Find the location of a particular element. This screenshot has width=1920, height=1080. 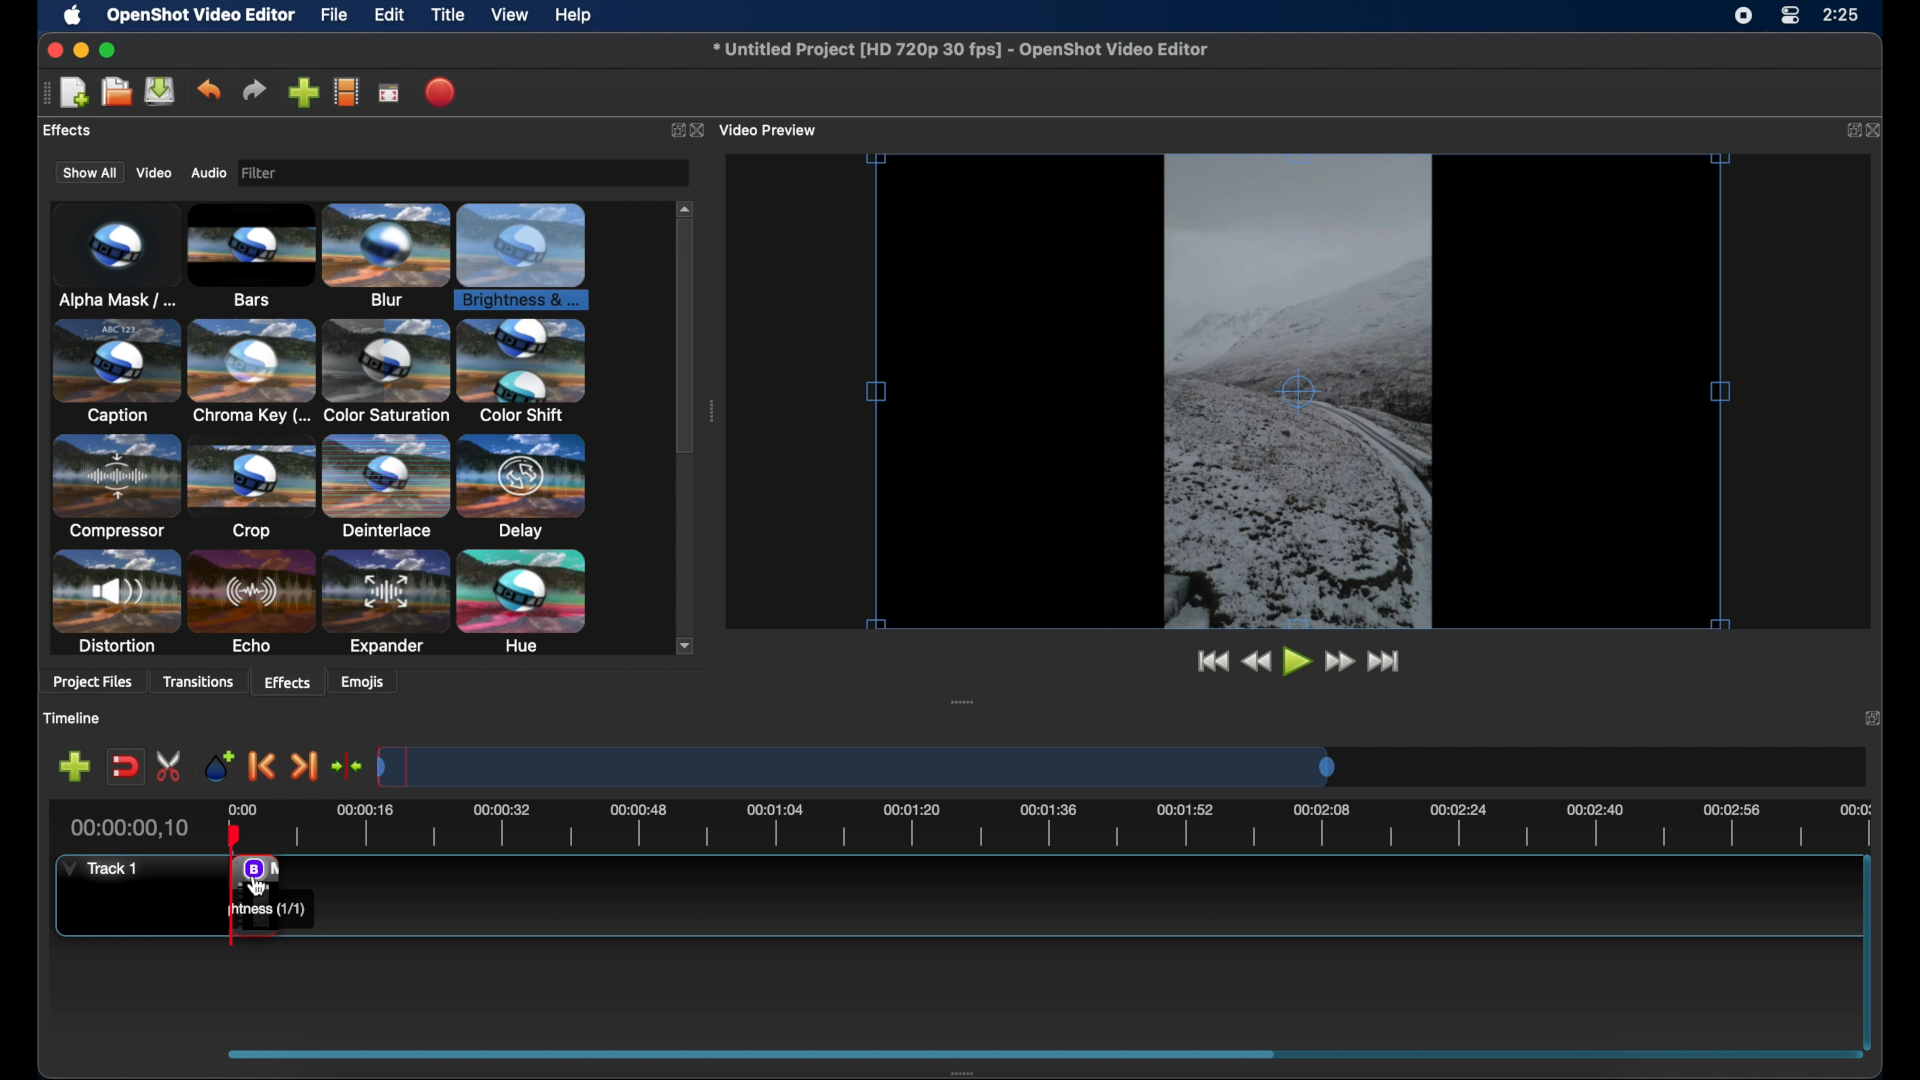

audio is located at coordinates (210, 173).